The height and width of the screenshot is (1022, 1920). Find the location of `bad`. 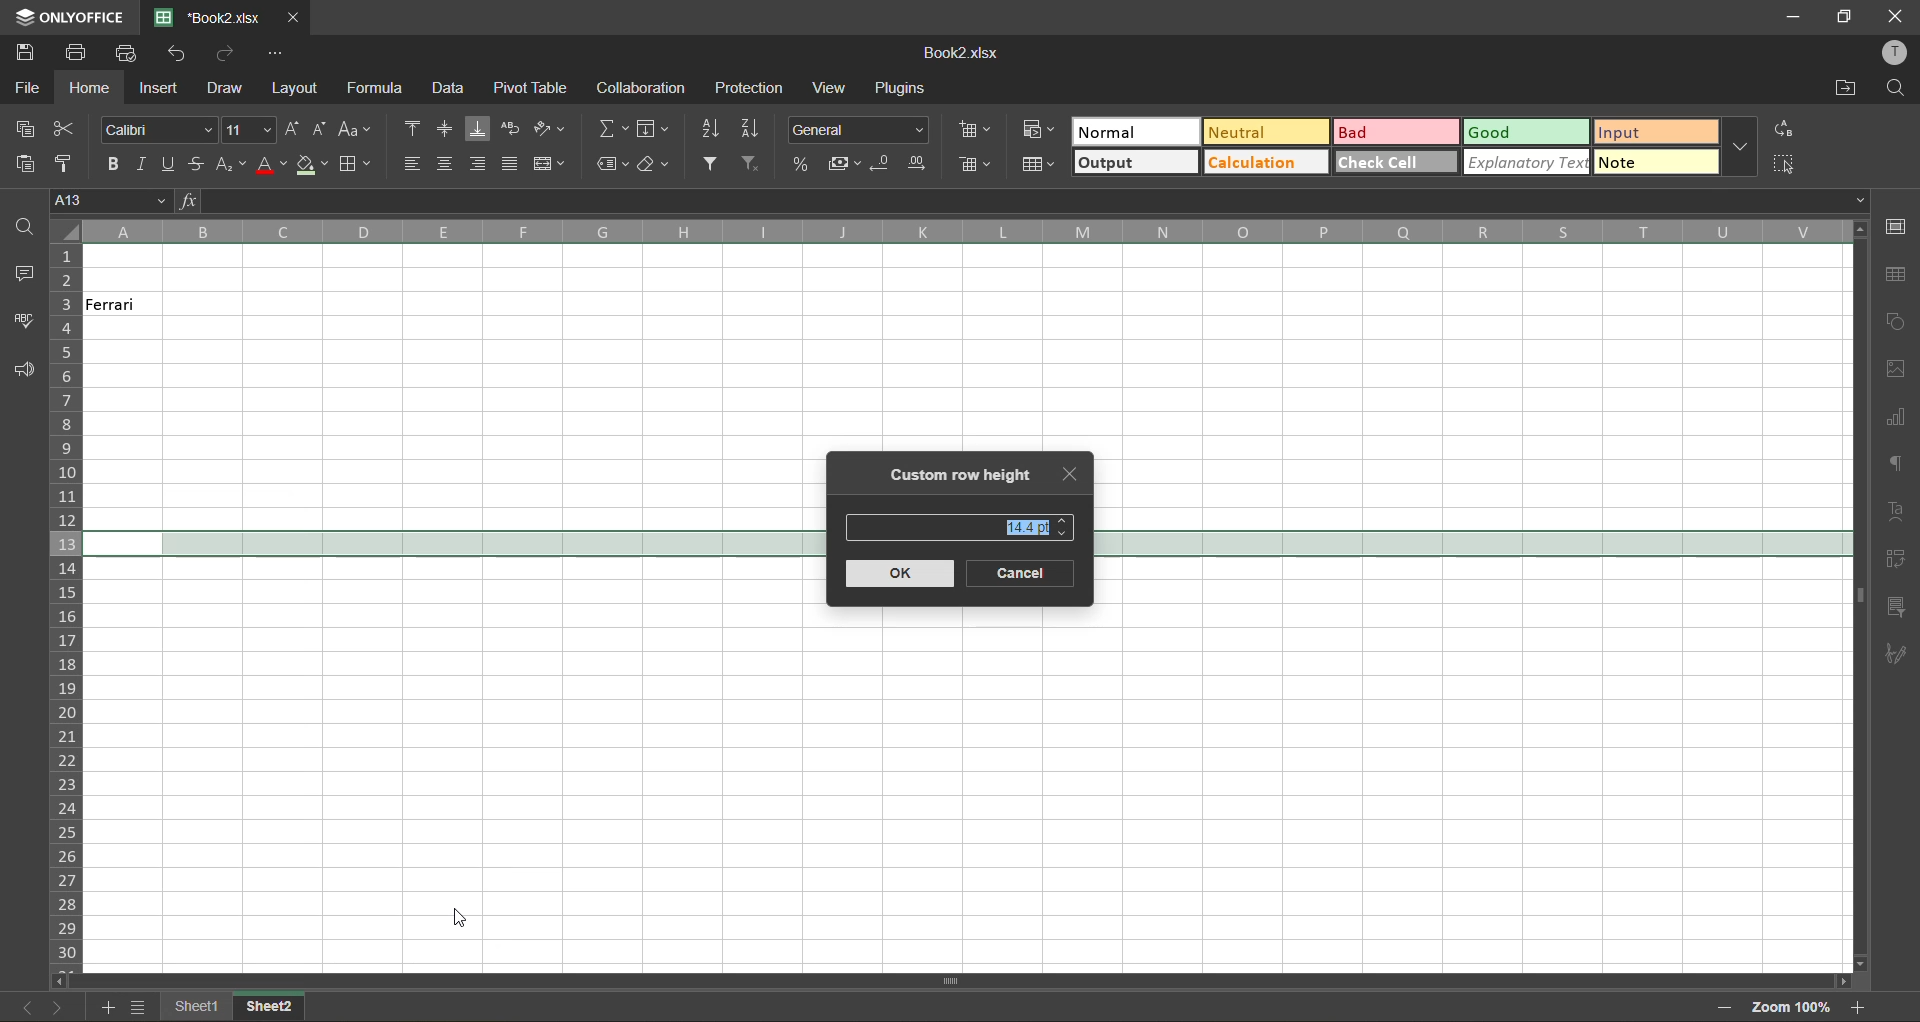

bad is located at coordinates (1398, 135).